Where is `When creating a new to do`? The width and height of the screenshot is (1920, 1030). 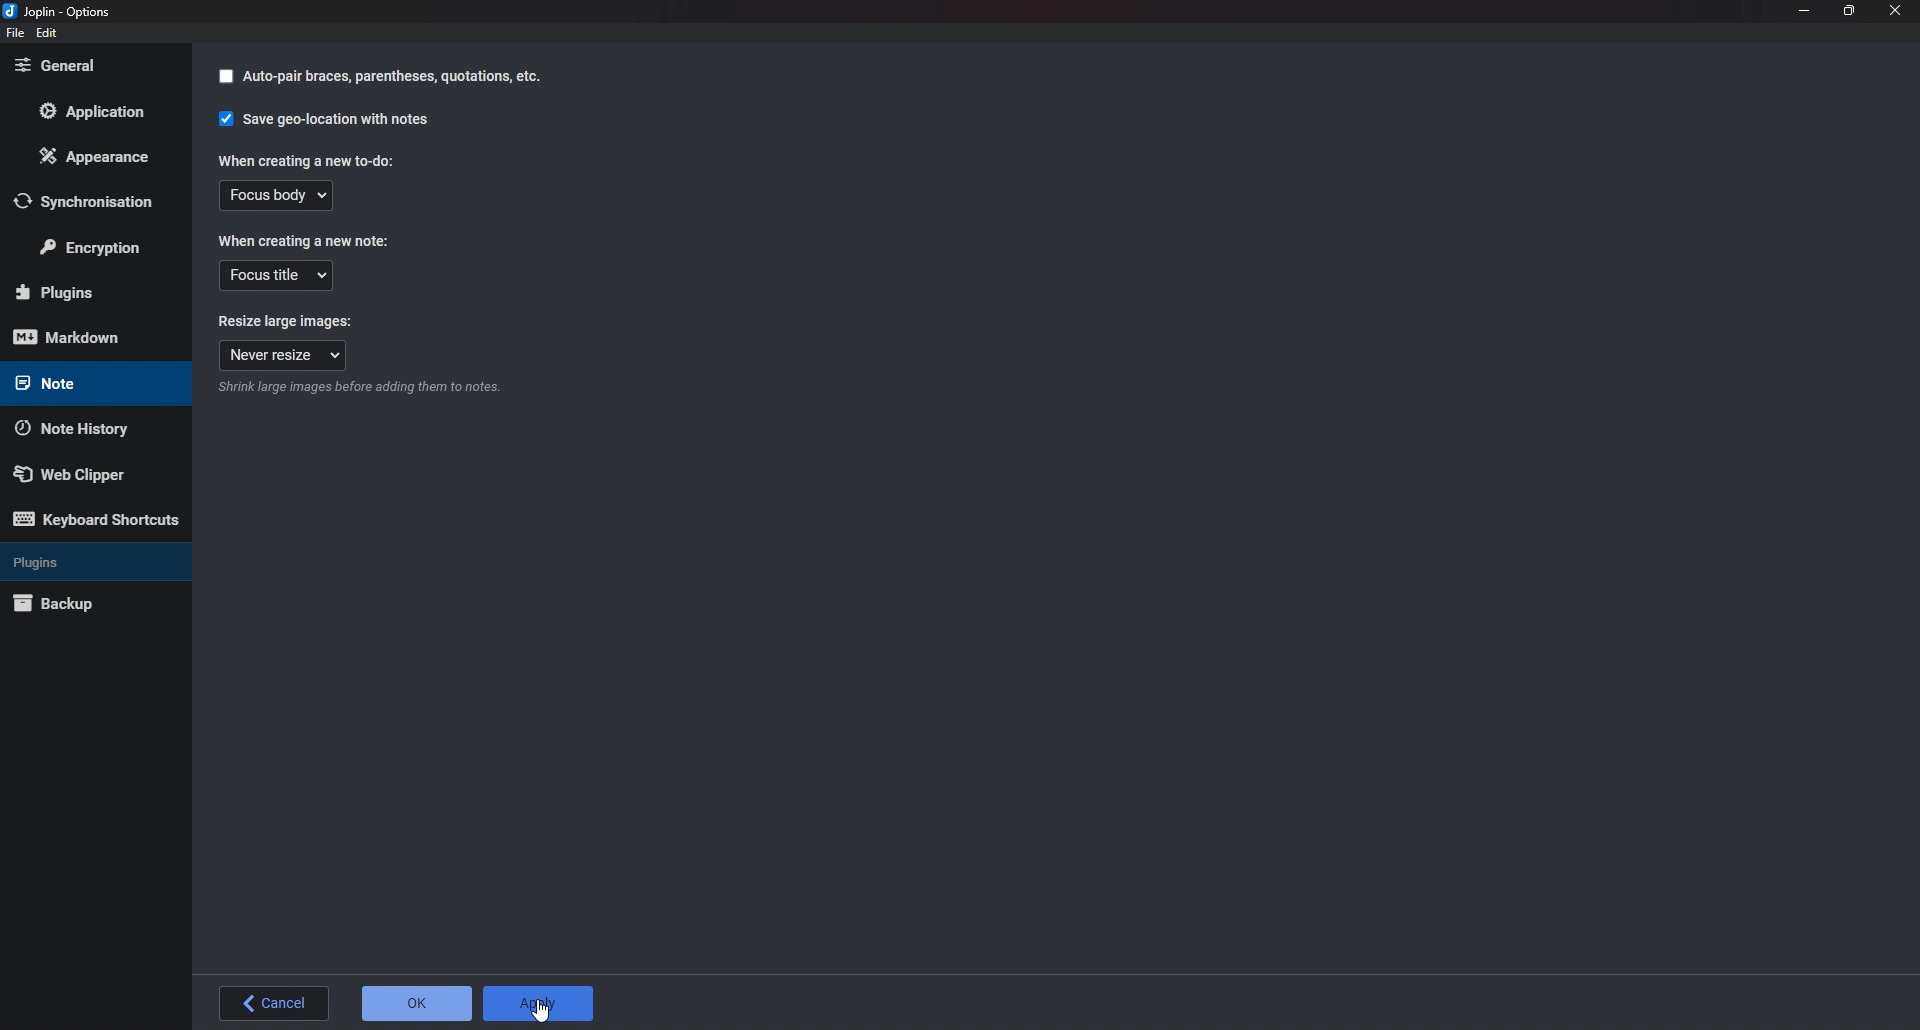 When creating a new to do is located at coordinates (301, 159).